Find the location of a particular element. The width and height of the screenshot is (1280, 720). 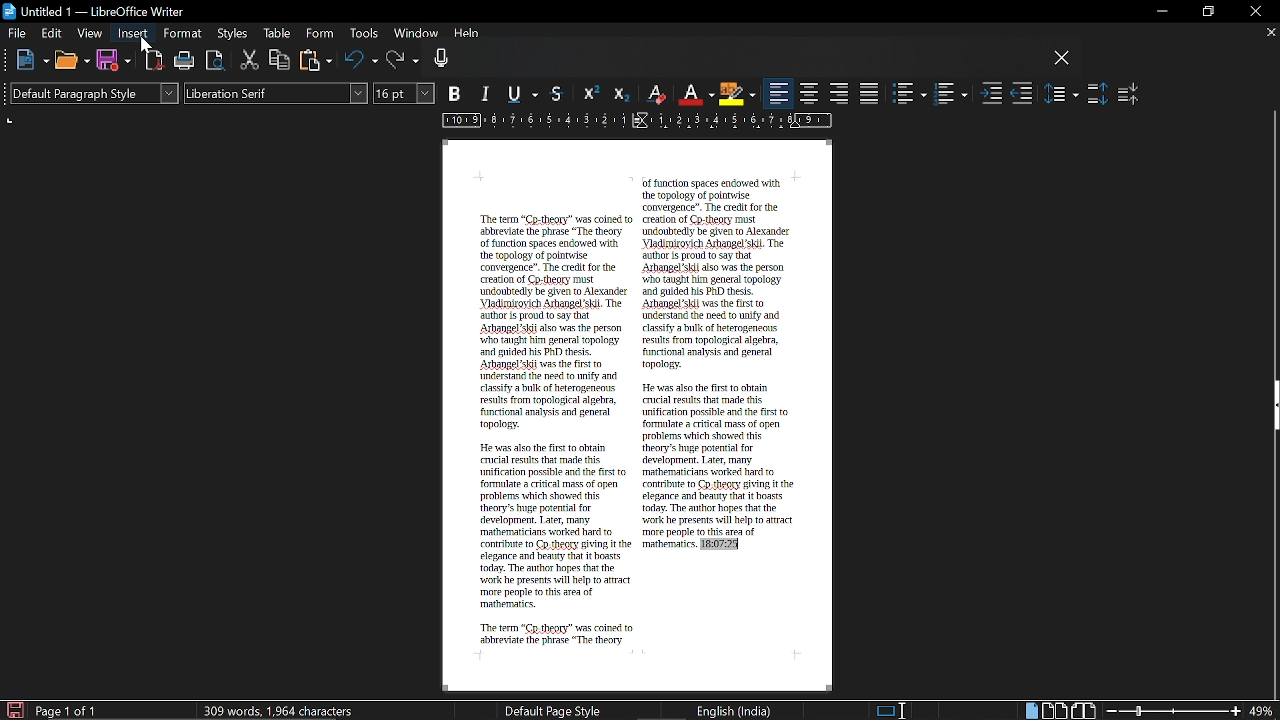

Center is located at coordinates (810, 93).